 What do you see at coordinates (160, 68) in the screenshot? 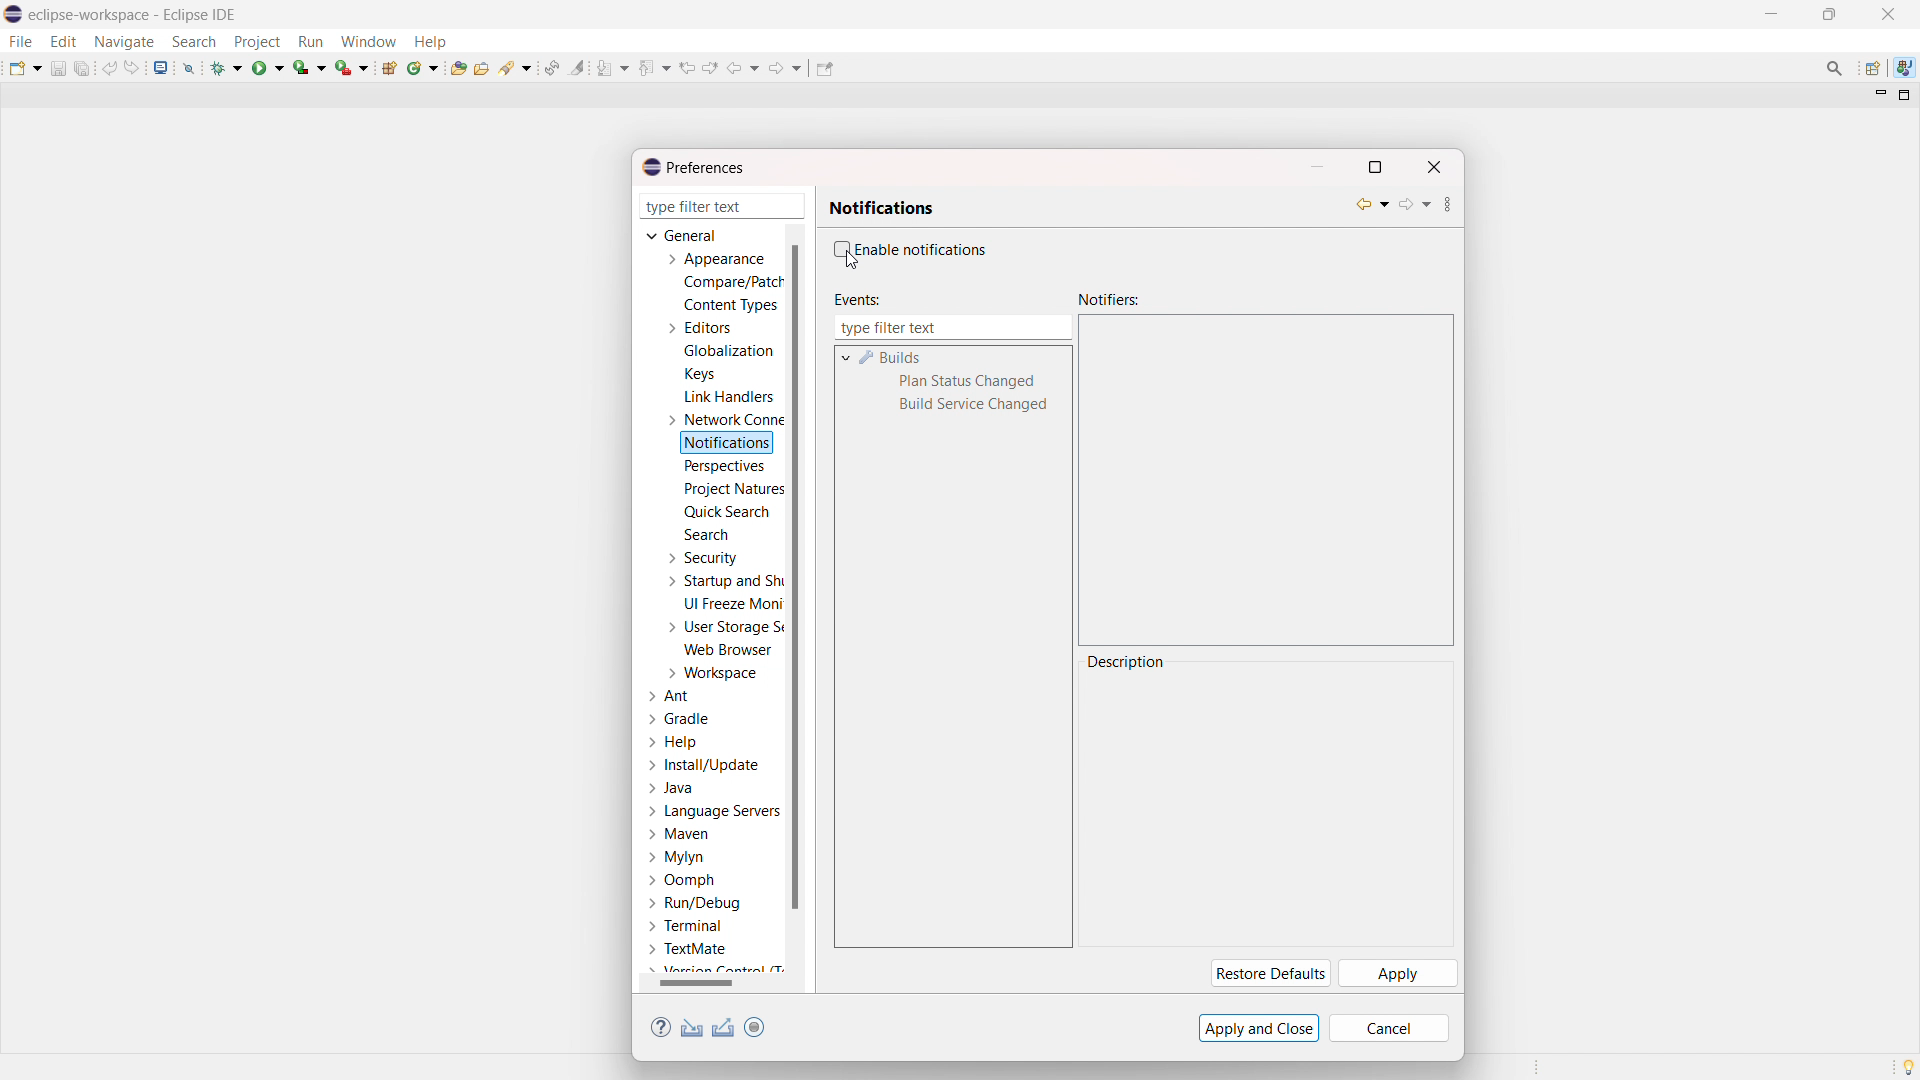
I see `open console` at bounding box center [160, 68].